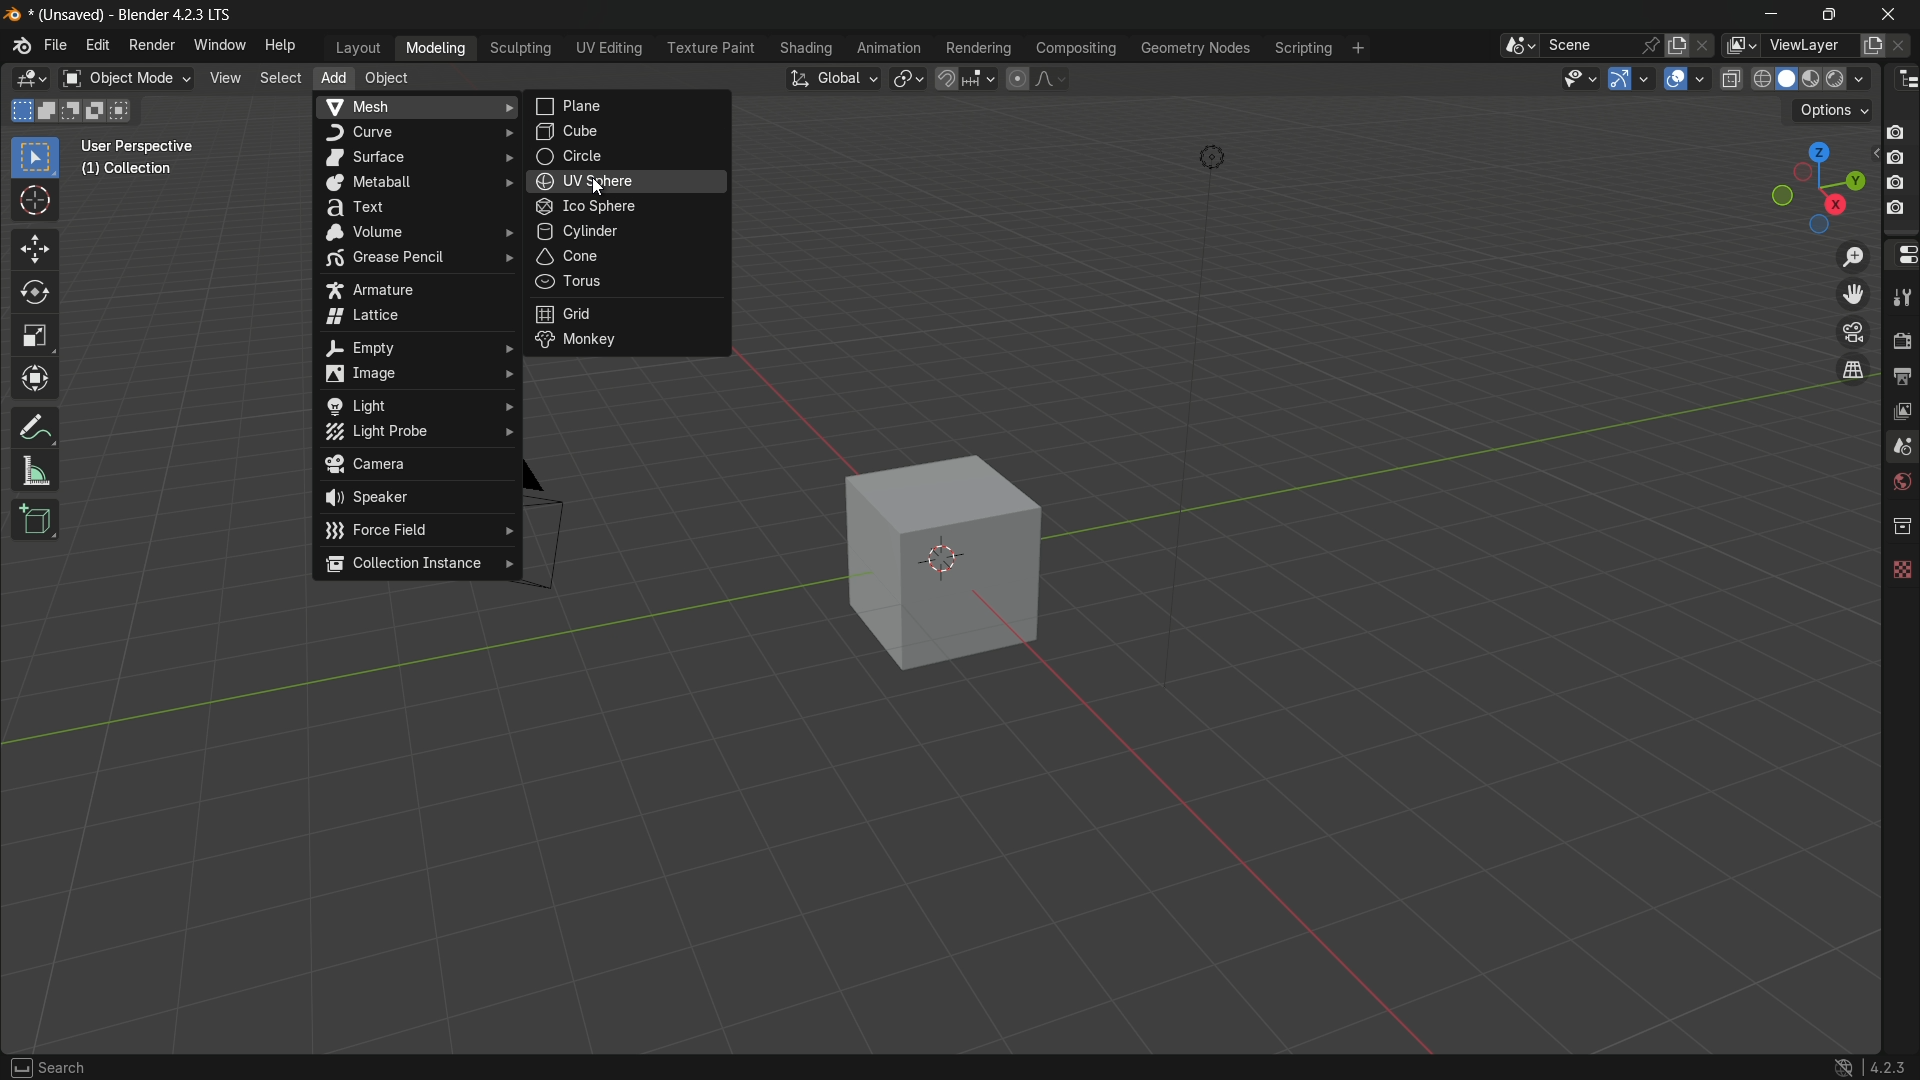 The image size is (1920, 1080). I want to click on logo, so click(1842, 1068).